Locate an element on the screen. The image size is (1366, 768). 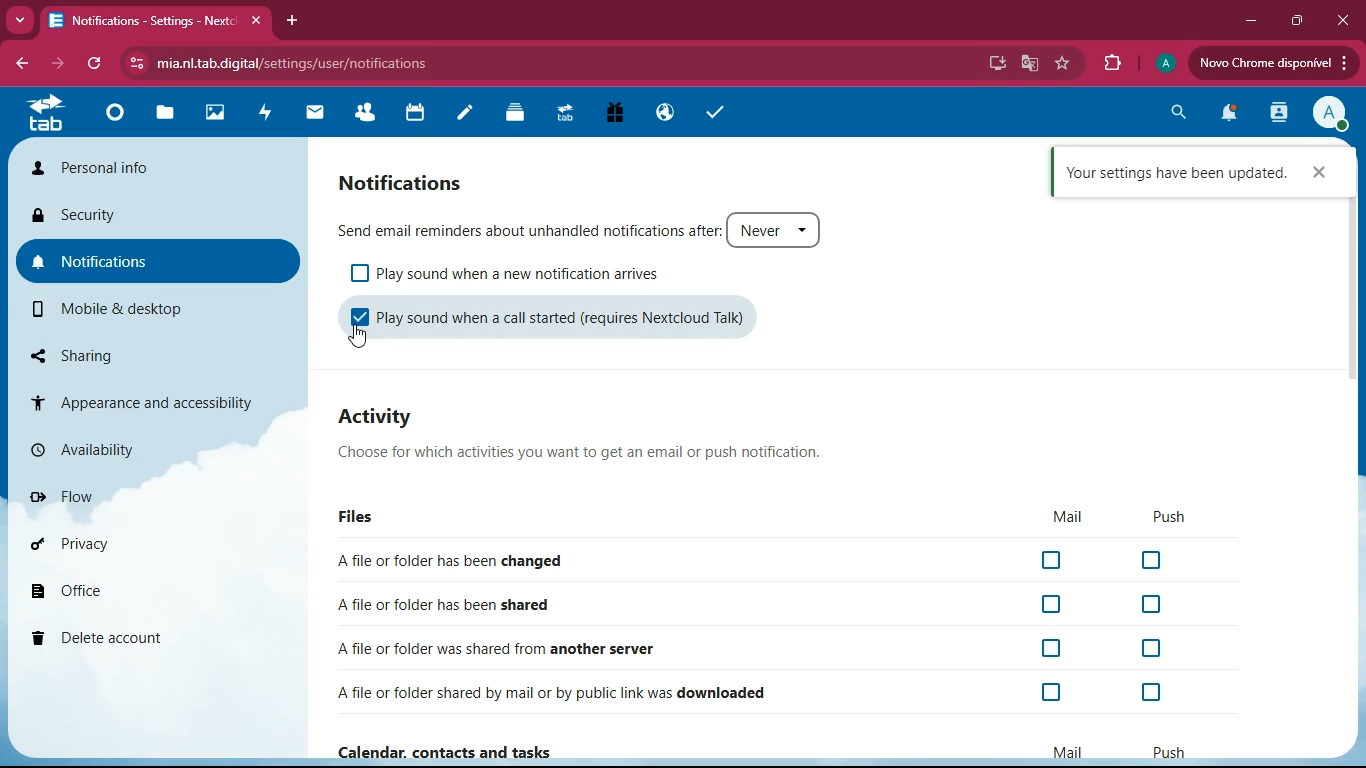
push is located at coordinates (1170, 750).